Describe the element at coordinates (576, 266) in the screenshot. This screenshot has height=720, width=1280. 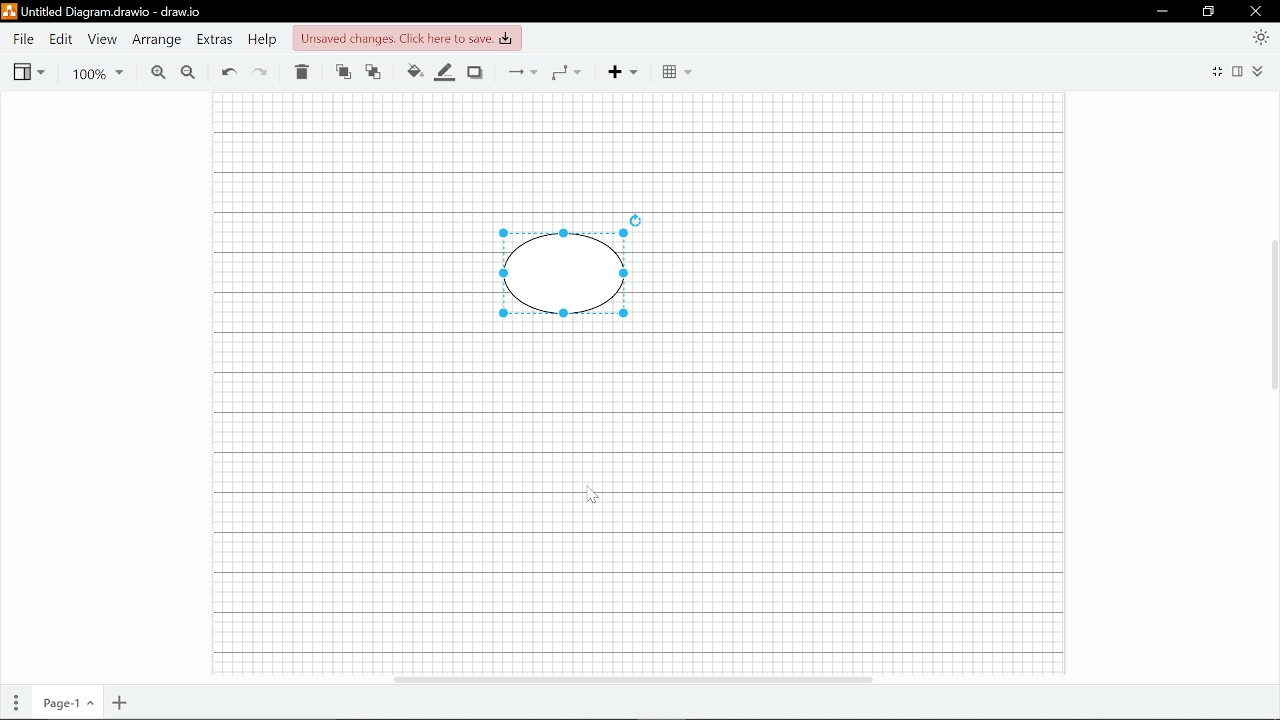
I see `Diagram in the canvas` at that location.